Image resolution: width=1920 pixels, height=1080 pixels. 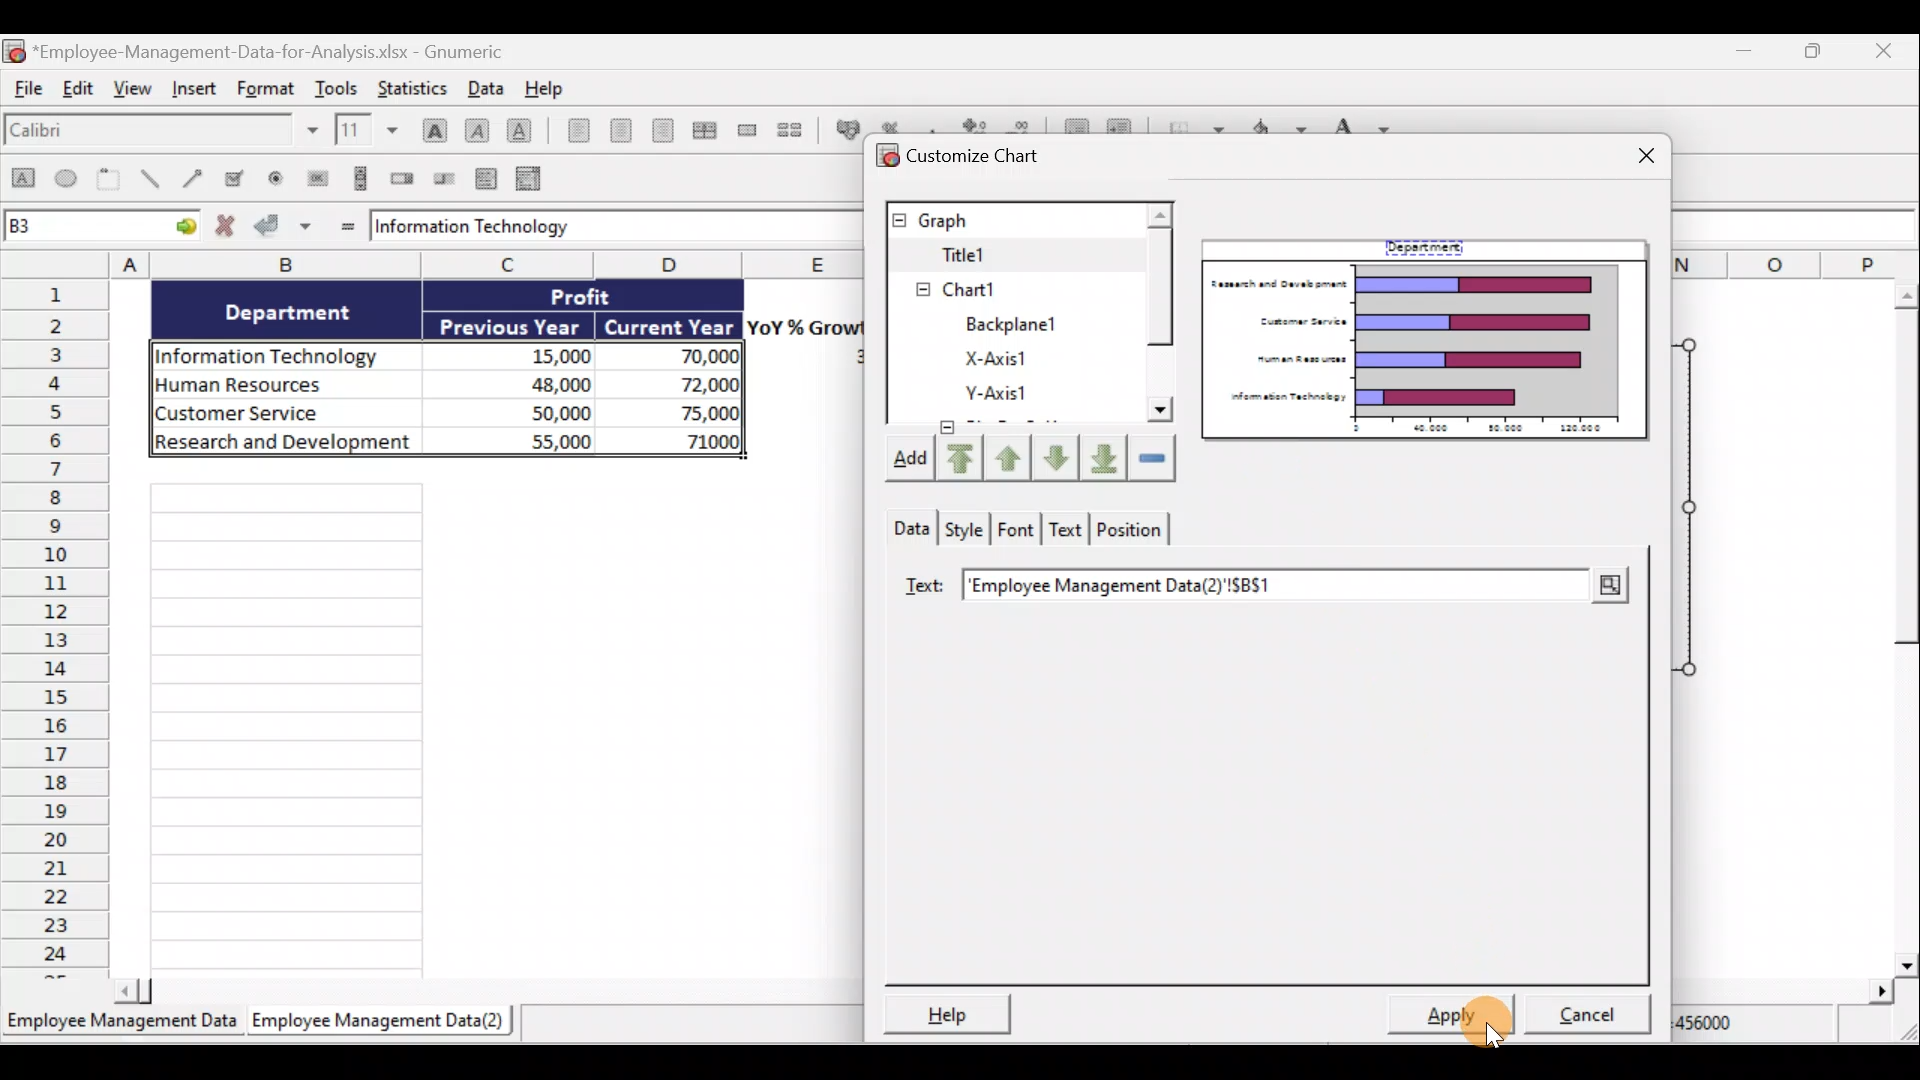 What do you see at coordinates (532, 383) in the screenshot?
I see `48,000` at bounding box center [532, 383].